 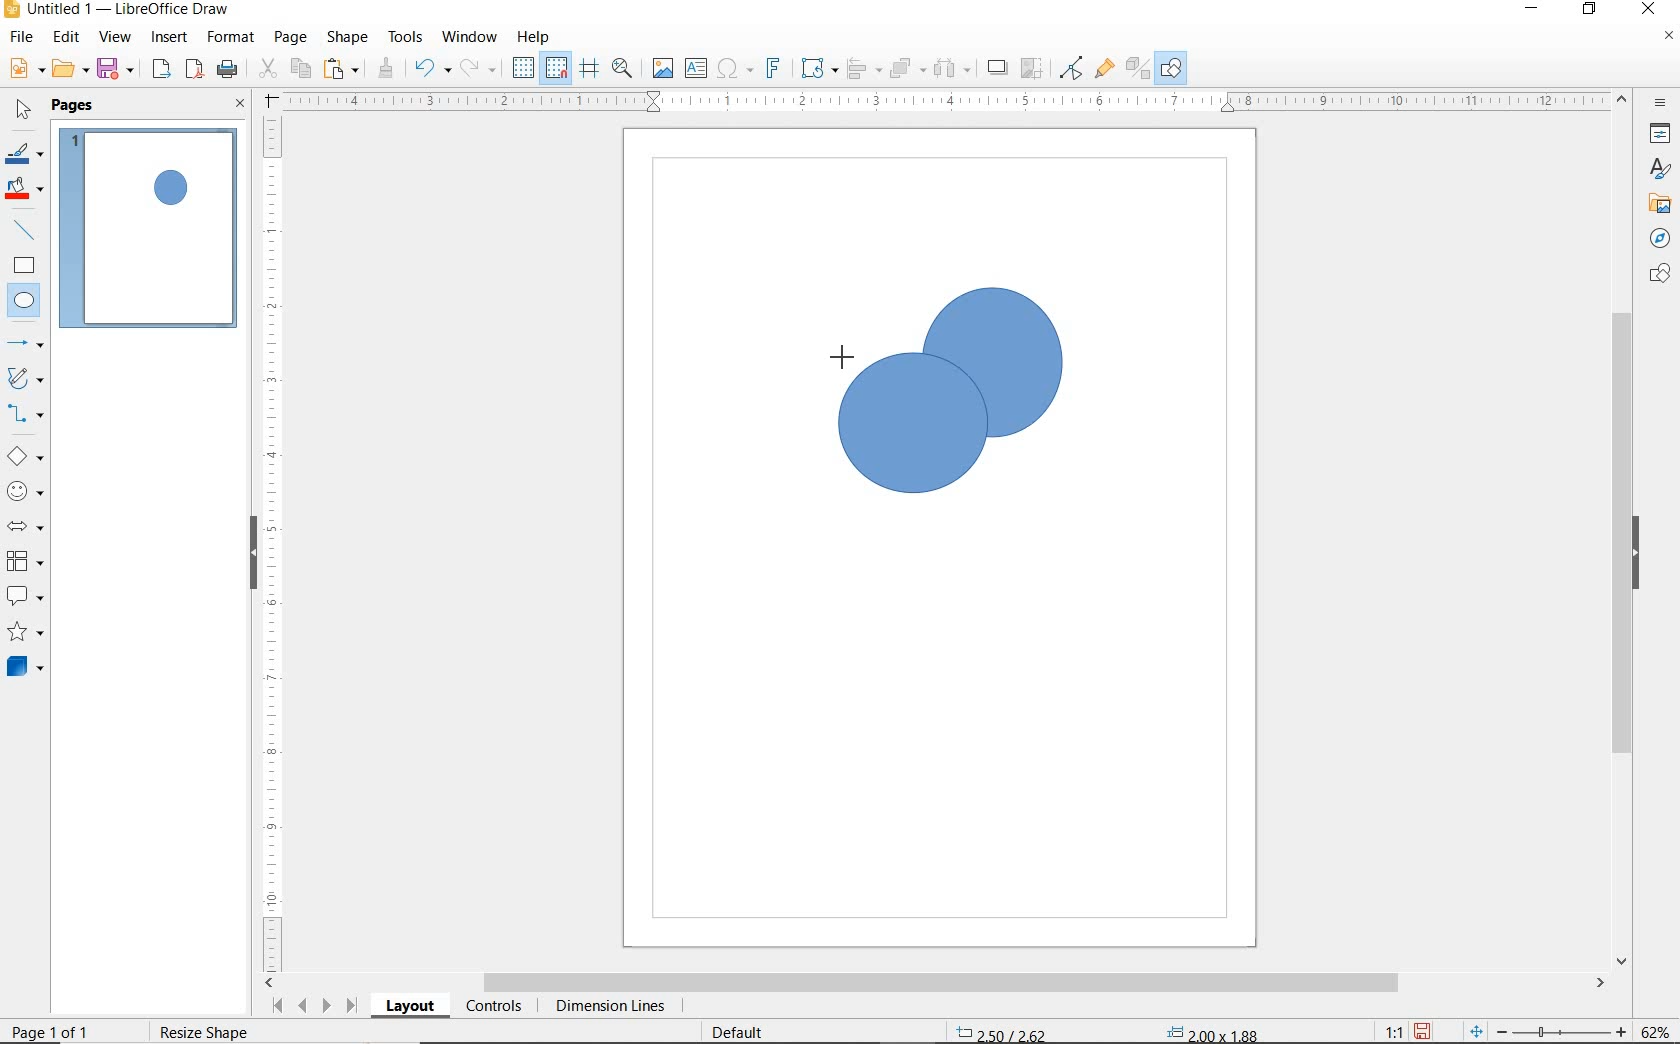 What do you see at coordinates (991, 361) in the screenshot?
I see `DRAWN CIRCLE` at bounding box center [991, 361].